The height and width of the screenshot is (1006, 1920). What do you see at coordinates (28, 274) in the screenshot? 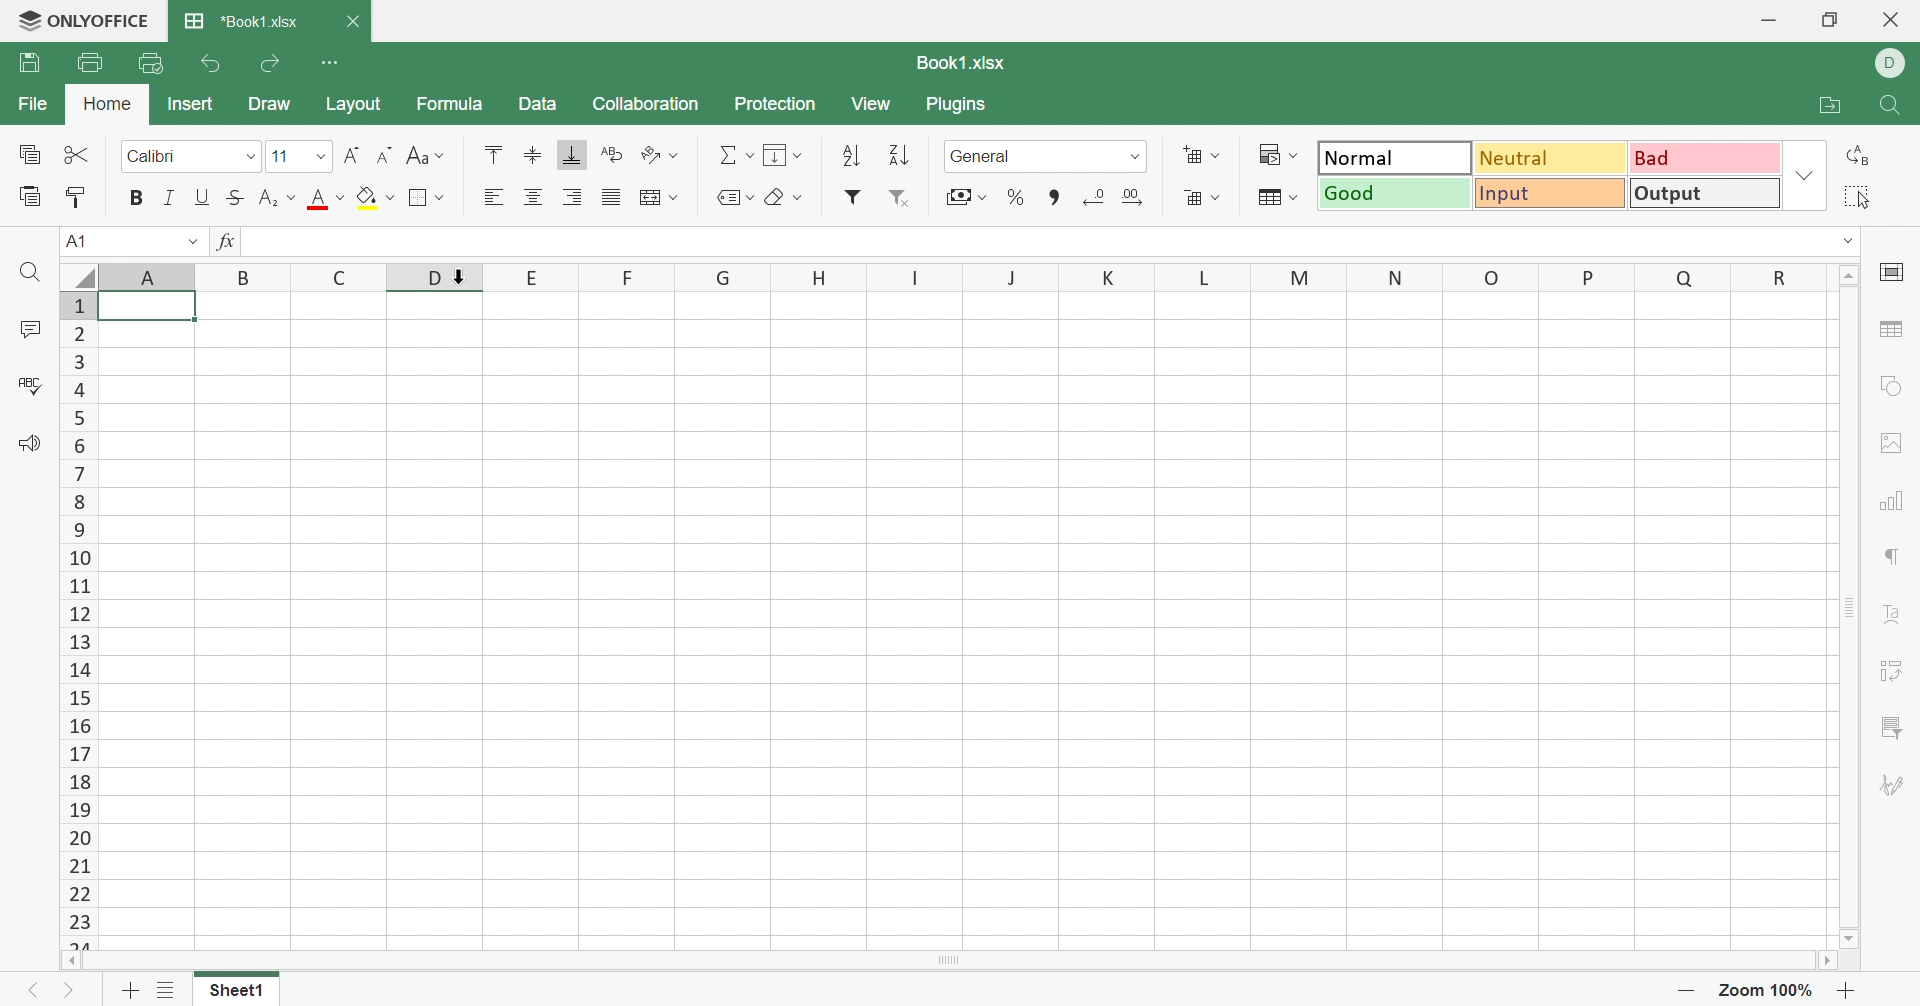
I see `Find` at bounding box center [28, 274].